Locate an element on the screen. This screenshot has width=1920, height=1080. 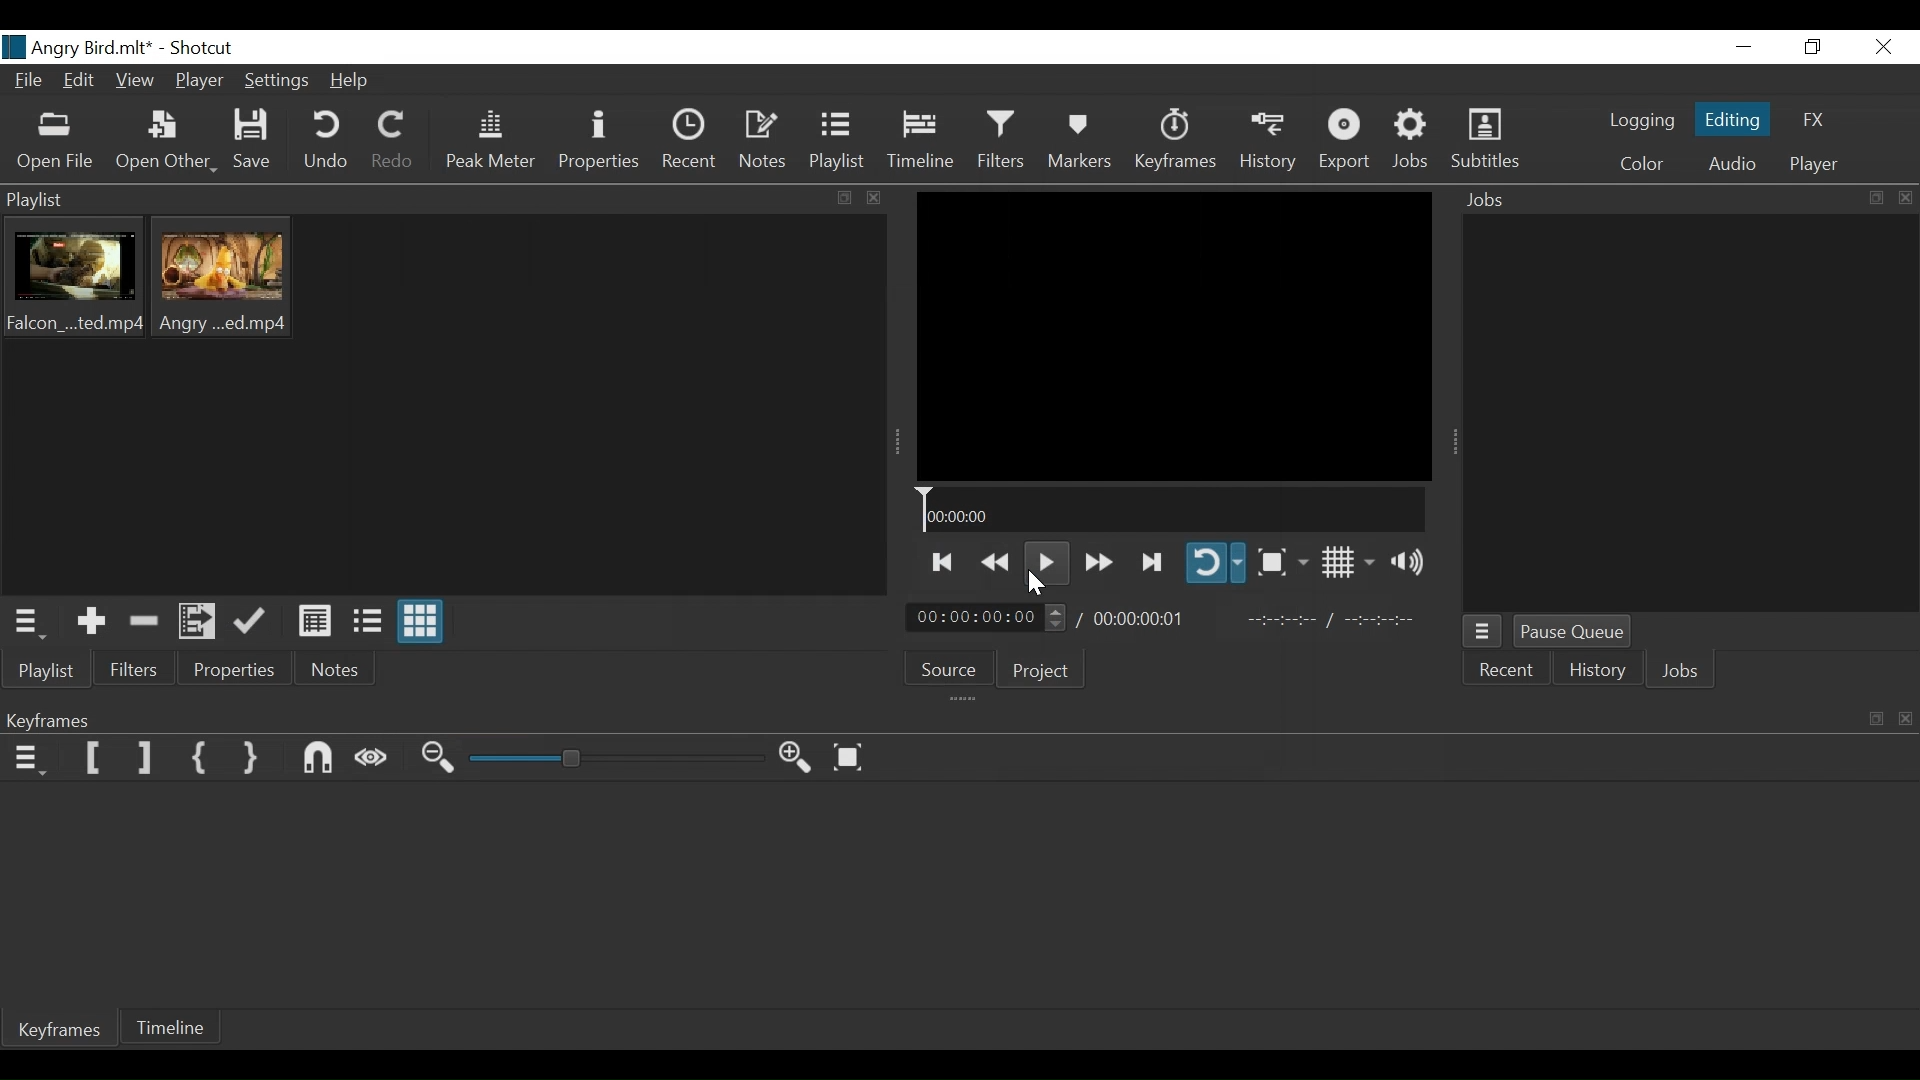
History is located at coordinates (1271, 141).